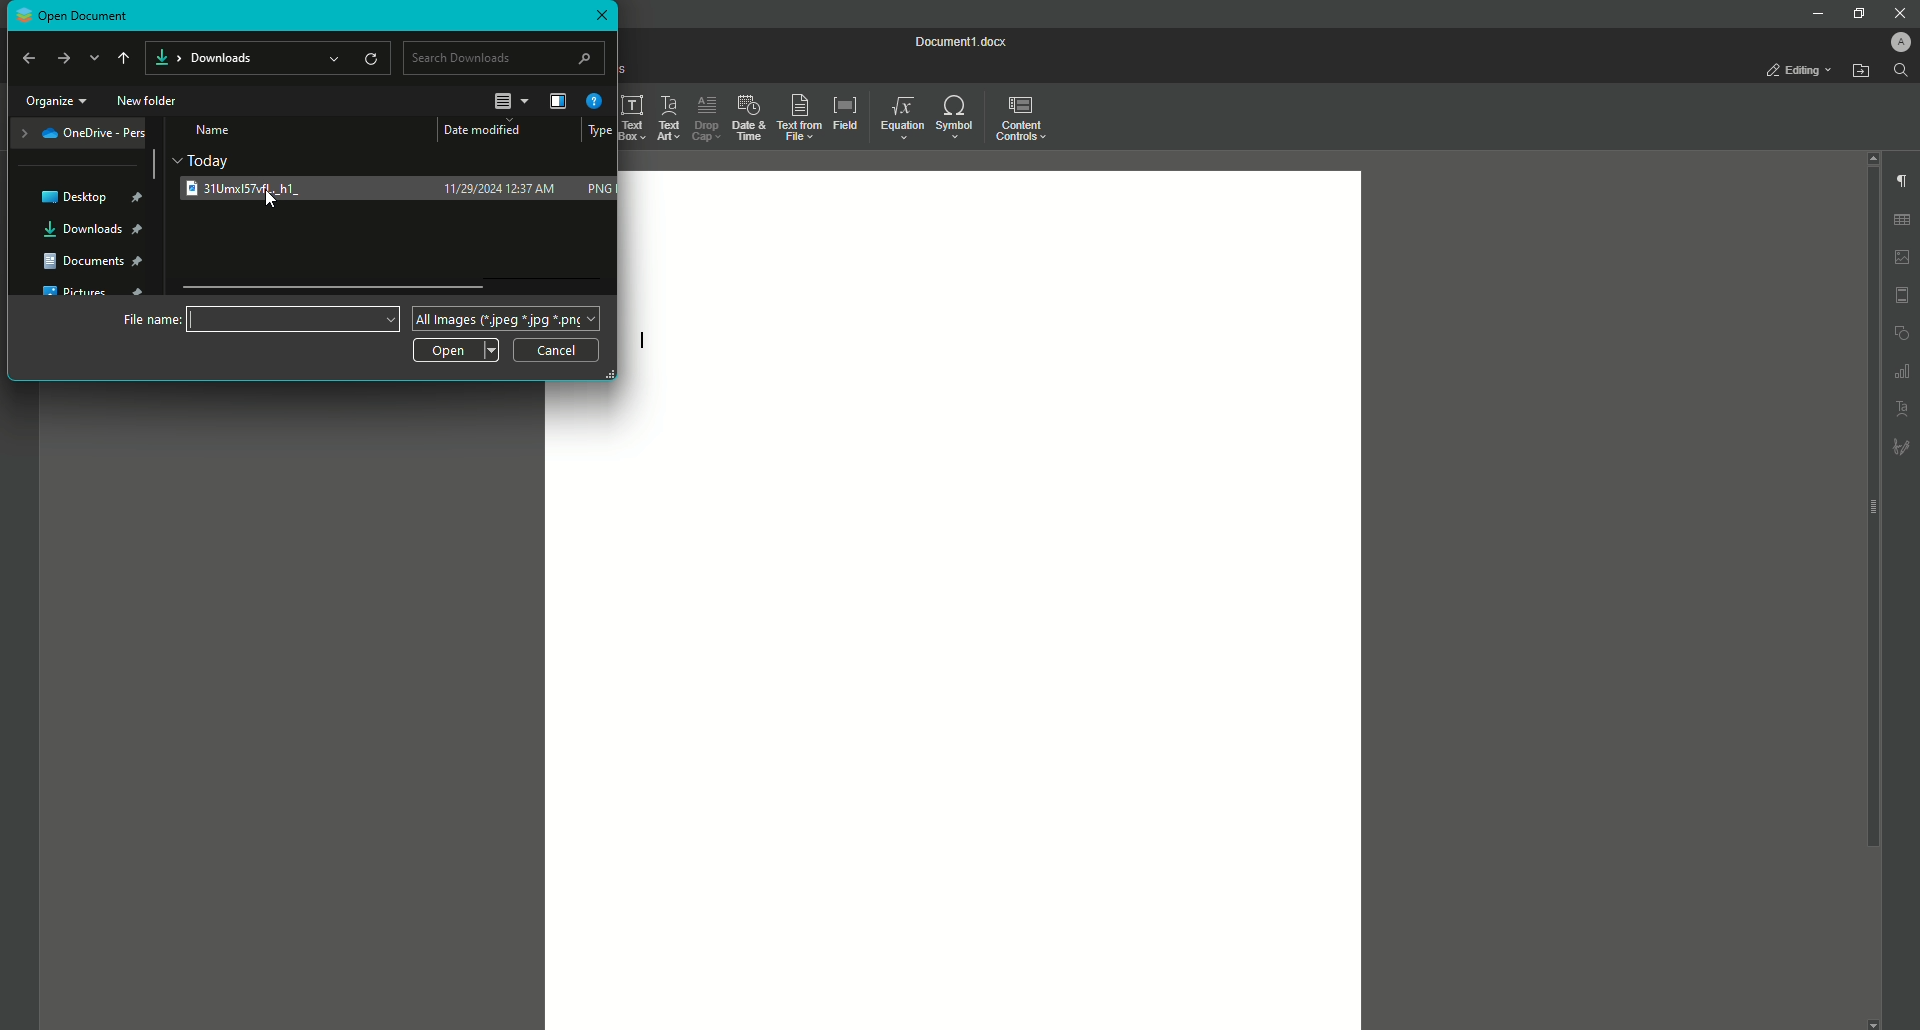 This screenshot has height=1030, width=1920. What do you see at coordinates (96, 265) in the screenshot?
I see `Documents` at bounding box center [96, 265].